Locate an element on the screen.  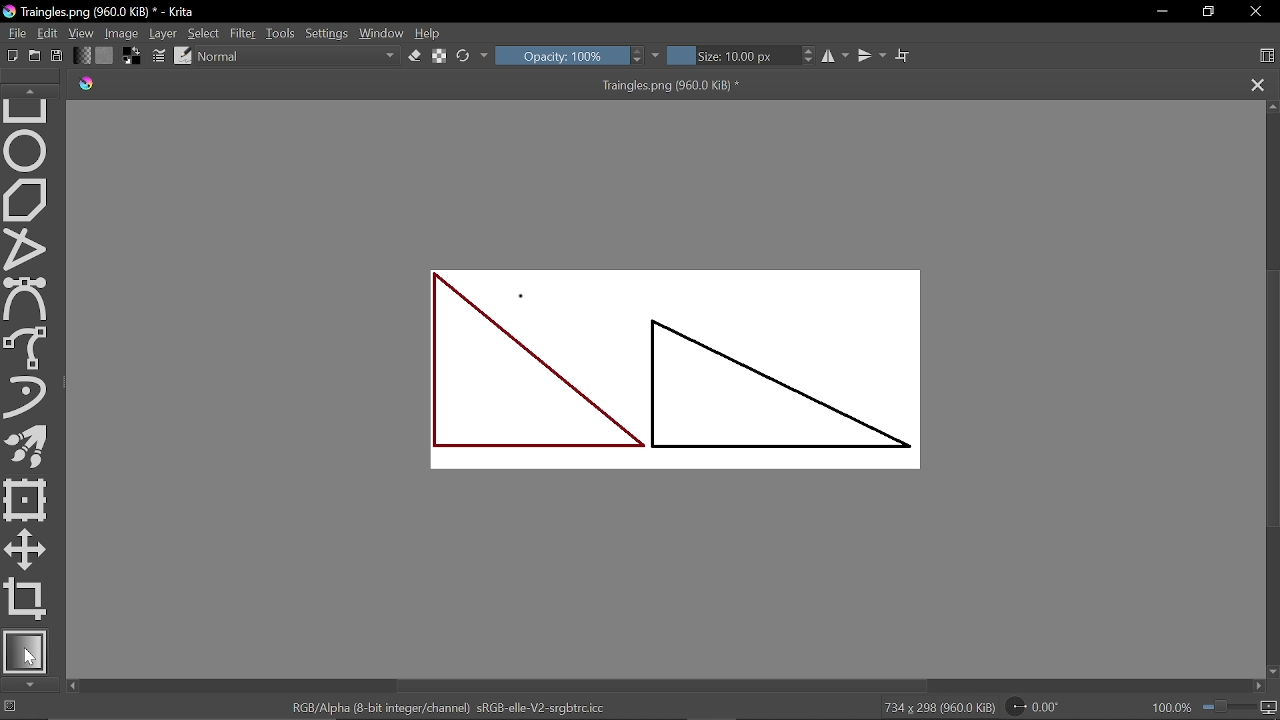
Create new document is located at coordinates (10, 55).